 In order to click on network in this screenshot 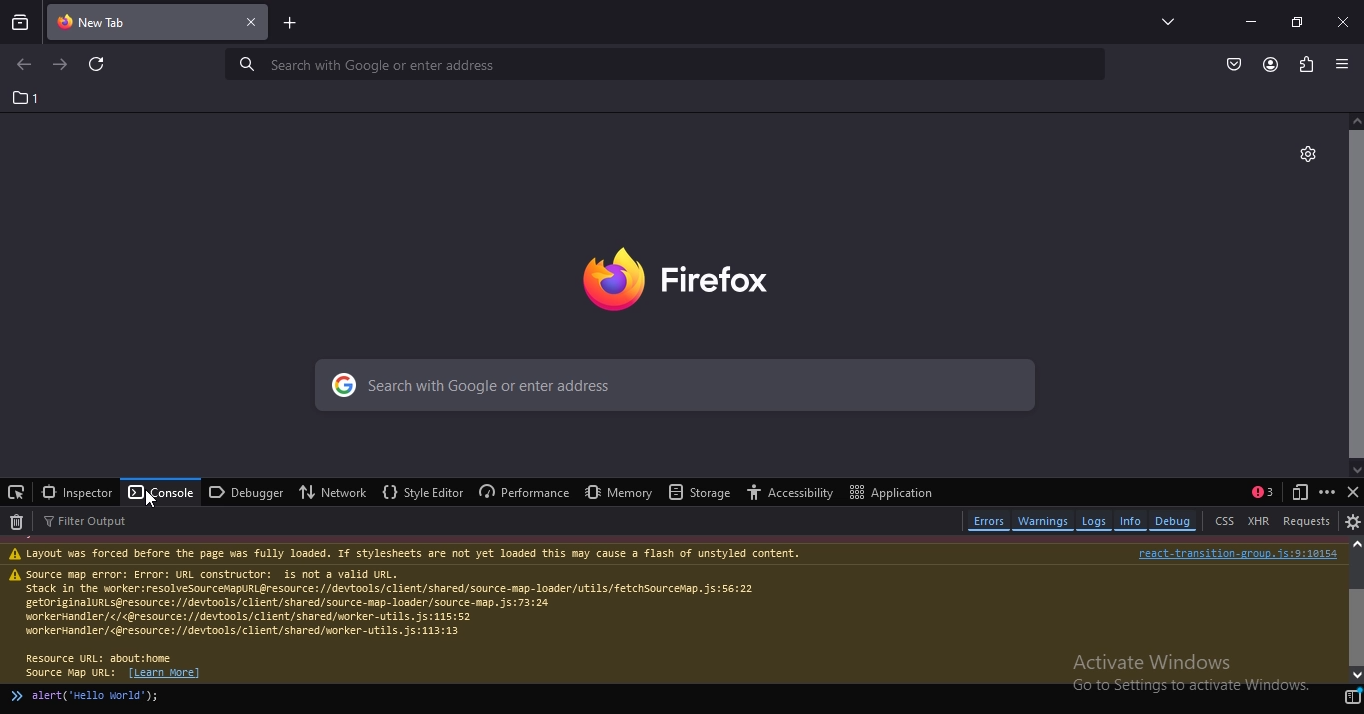, I will do `click(329, 493)`.